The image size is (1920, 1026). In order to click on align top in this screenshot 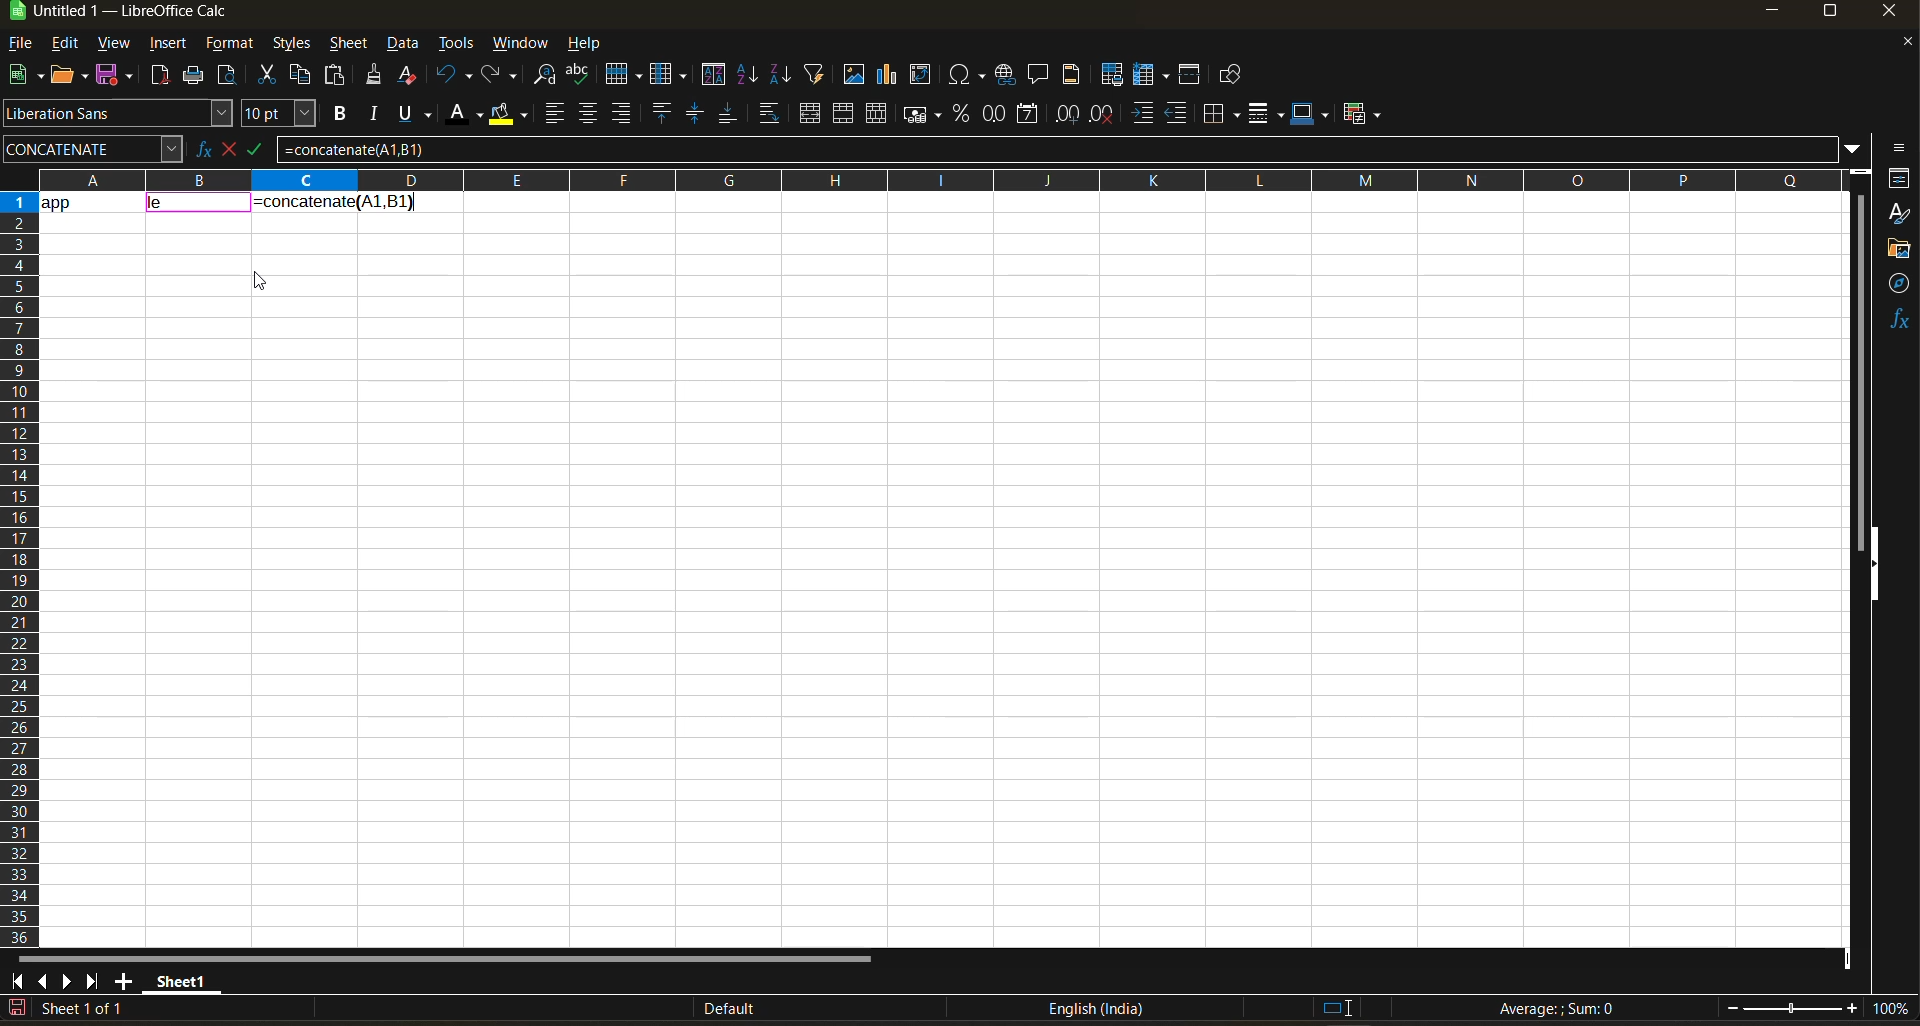, I will do `click(659, 113)`.